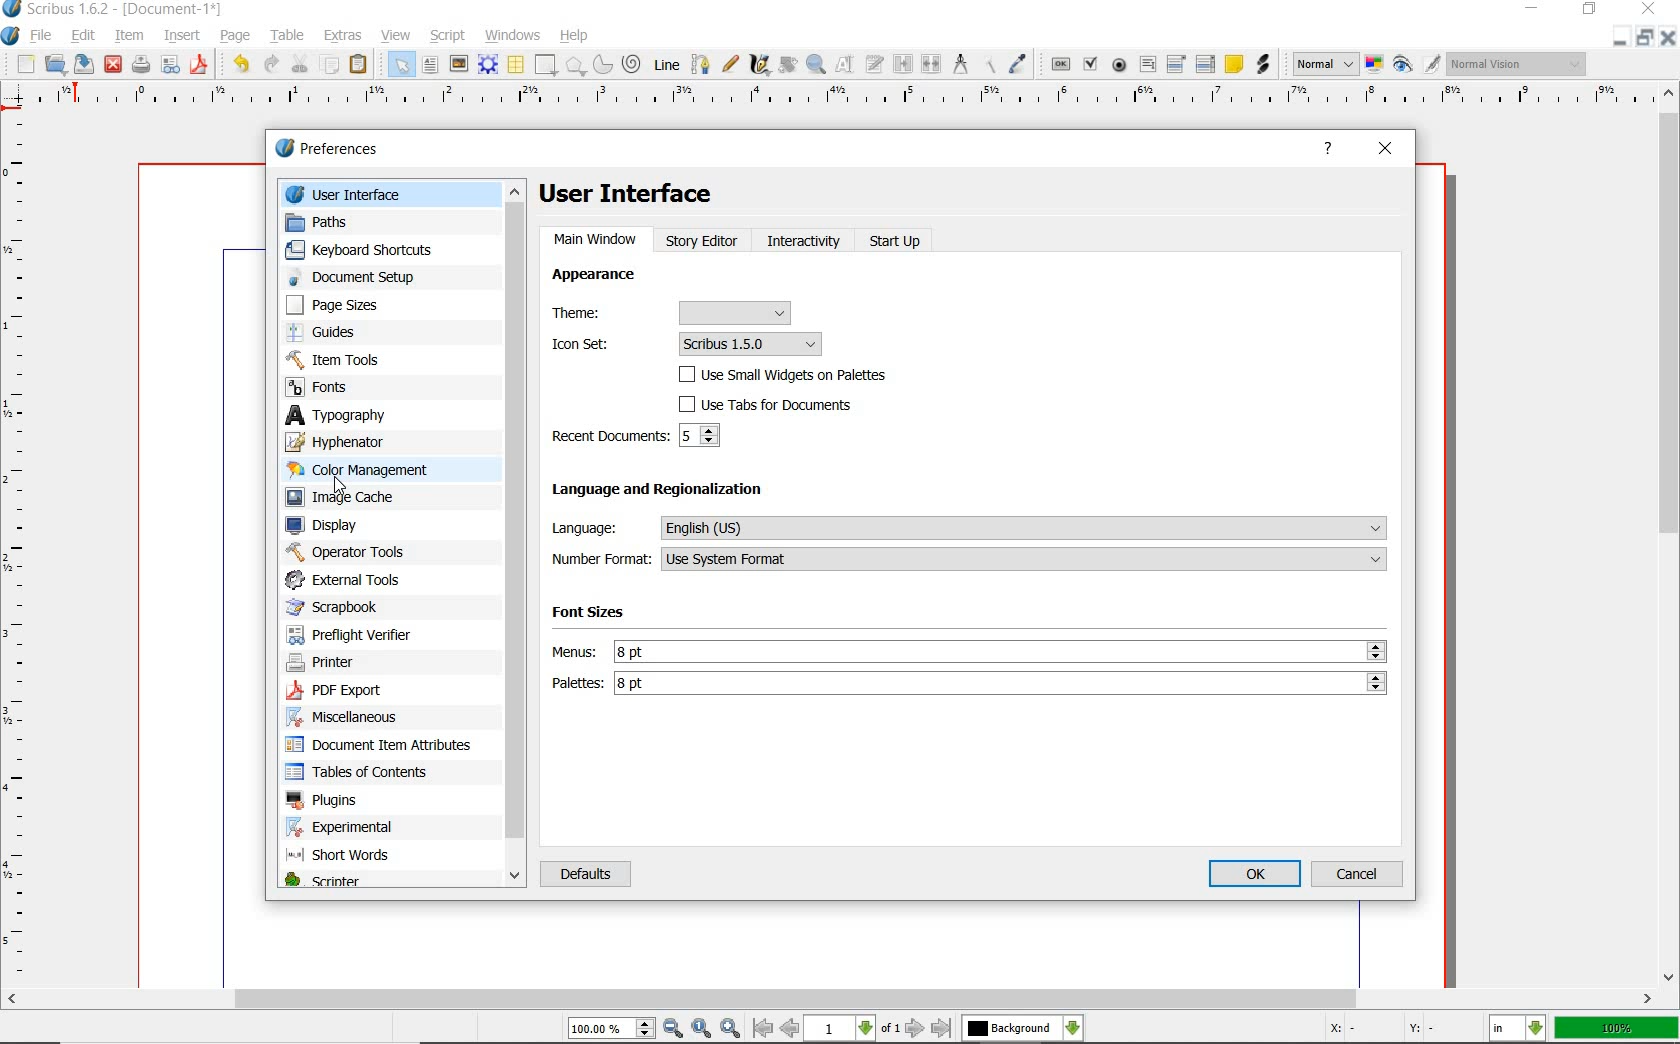 The height and width of the screenshot is (1044, 1680). Describe the element at coordinates (237, 37) in the screenshot. I see `page` at that location.